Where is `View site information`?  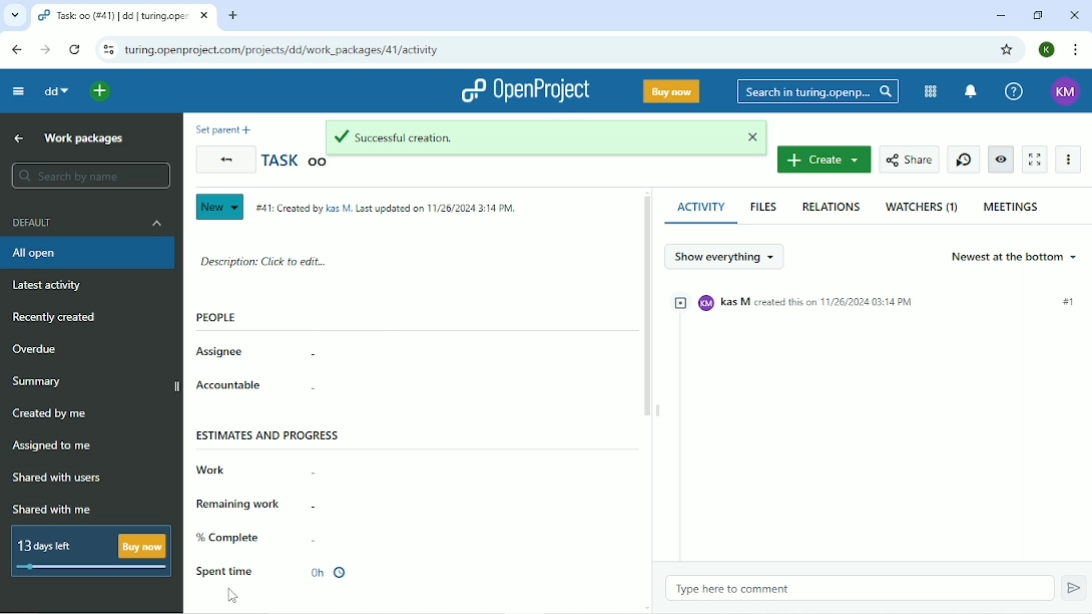 View site information is located at coordinates (106, 49).